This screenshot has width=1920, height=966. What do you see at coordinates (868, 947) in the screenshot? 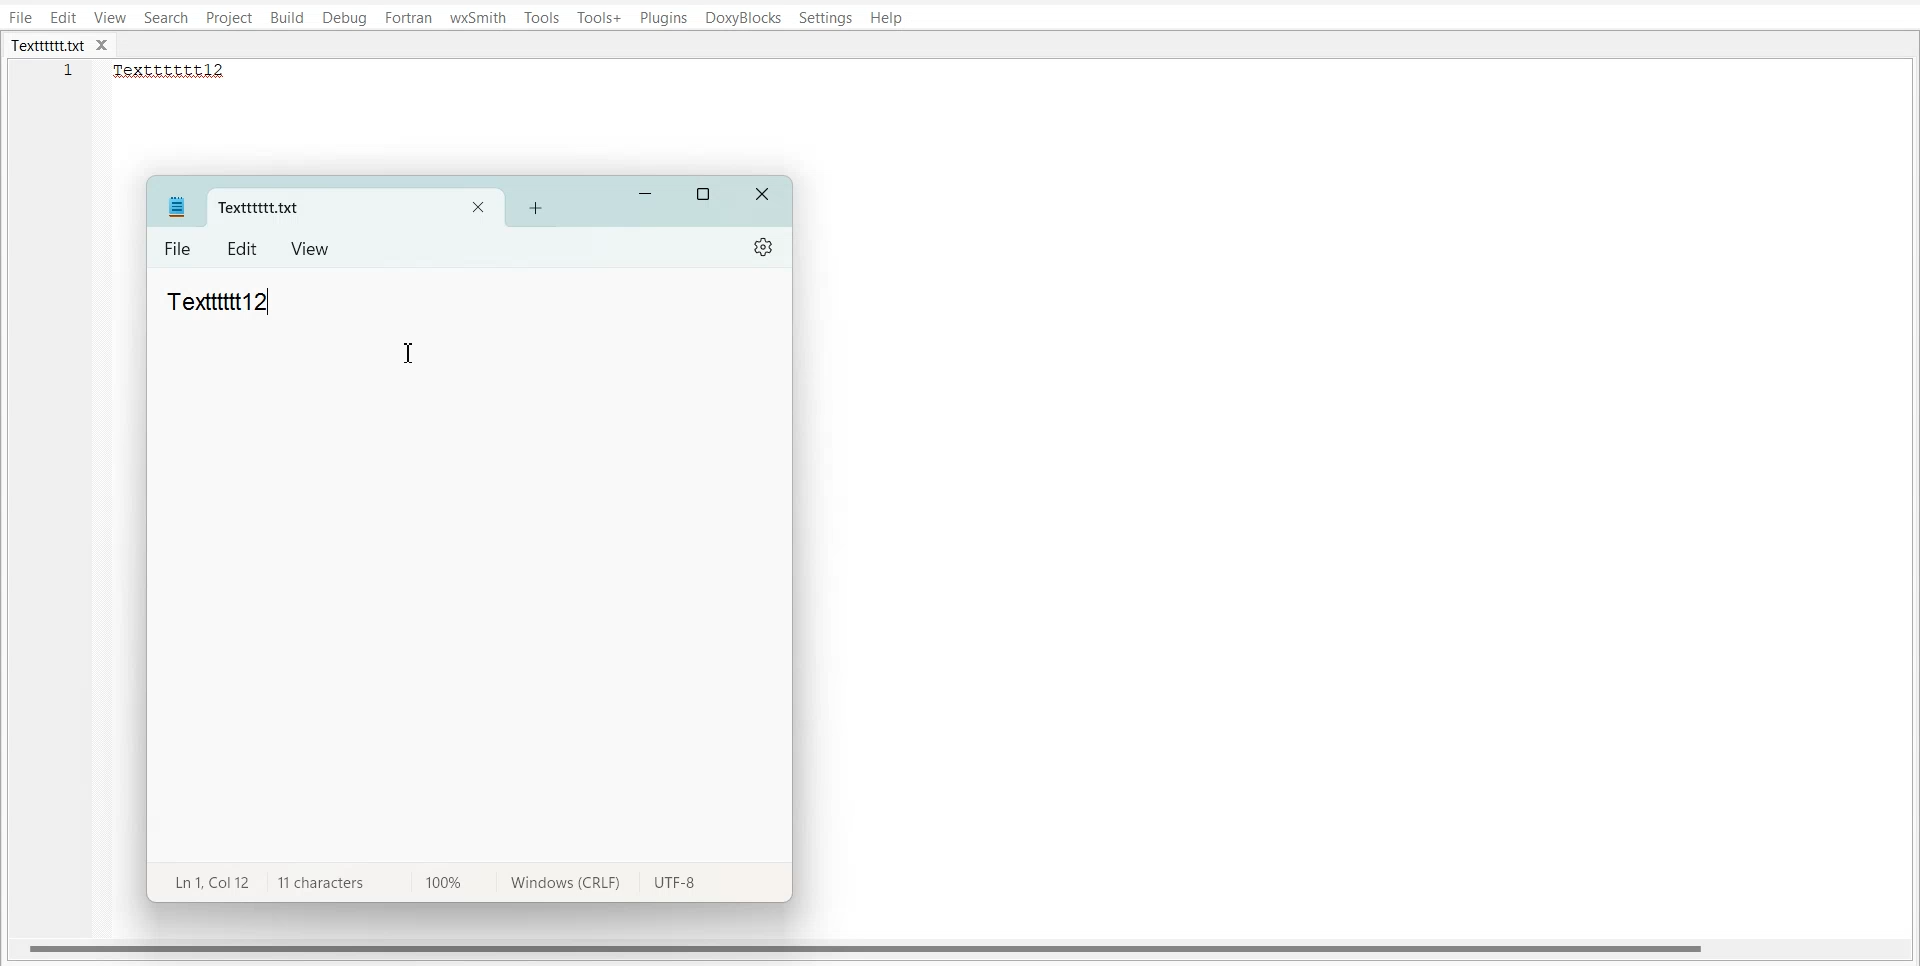
I see `Horizontal scroll bar` at bounding box center [868, 947].